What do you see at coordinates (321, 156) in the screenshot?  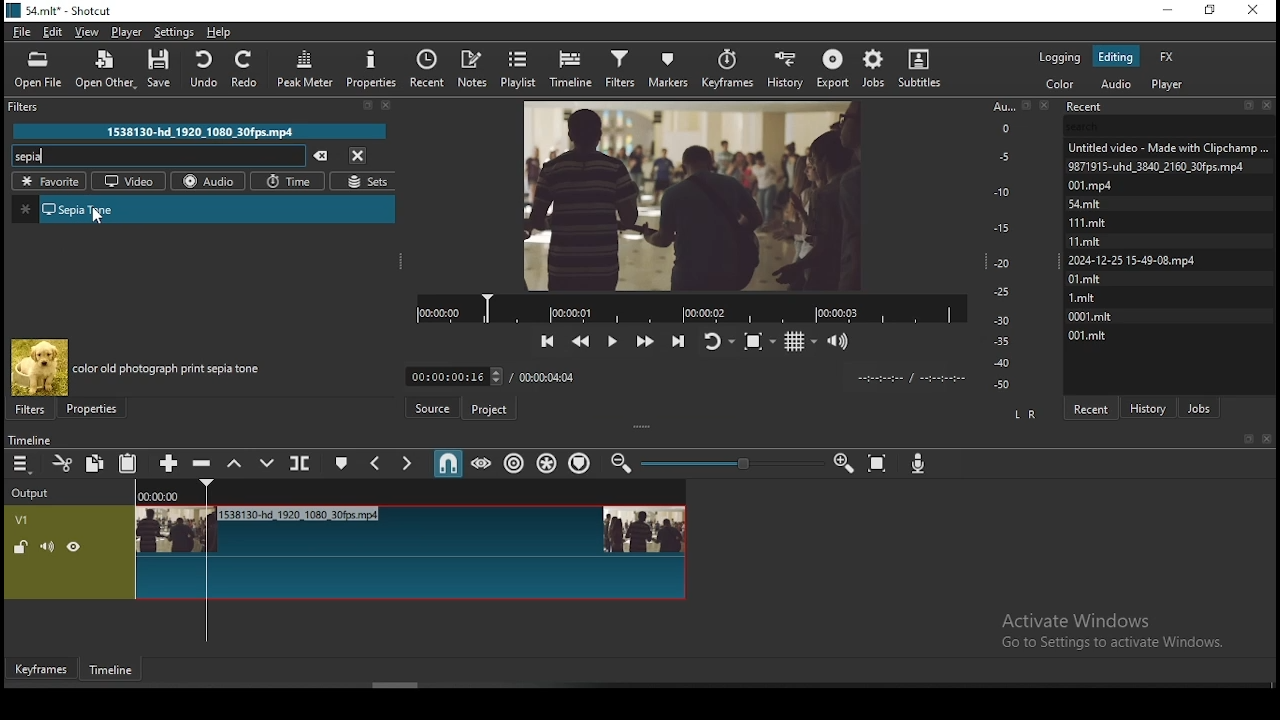 I see `clear searches` at bounding box center [321, 156].